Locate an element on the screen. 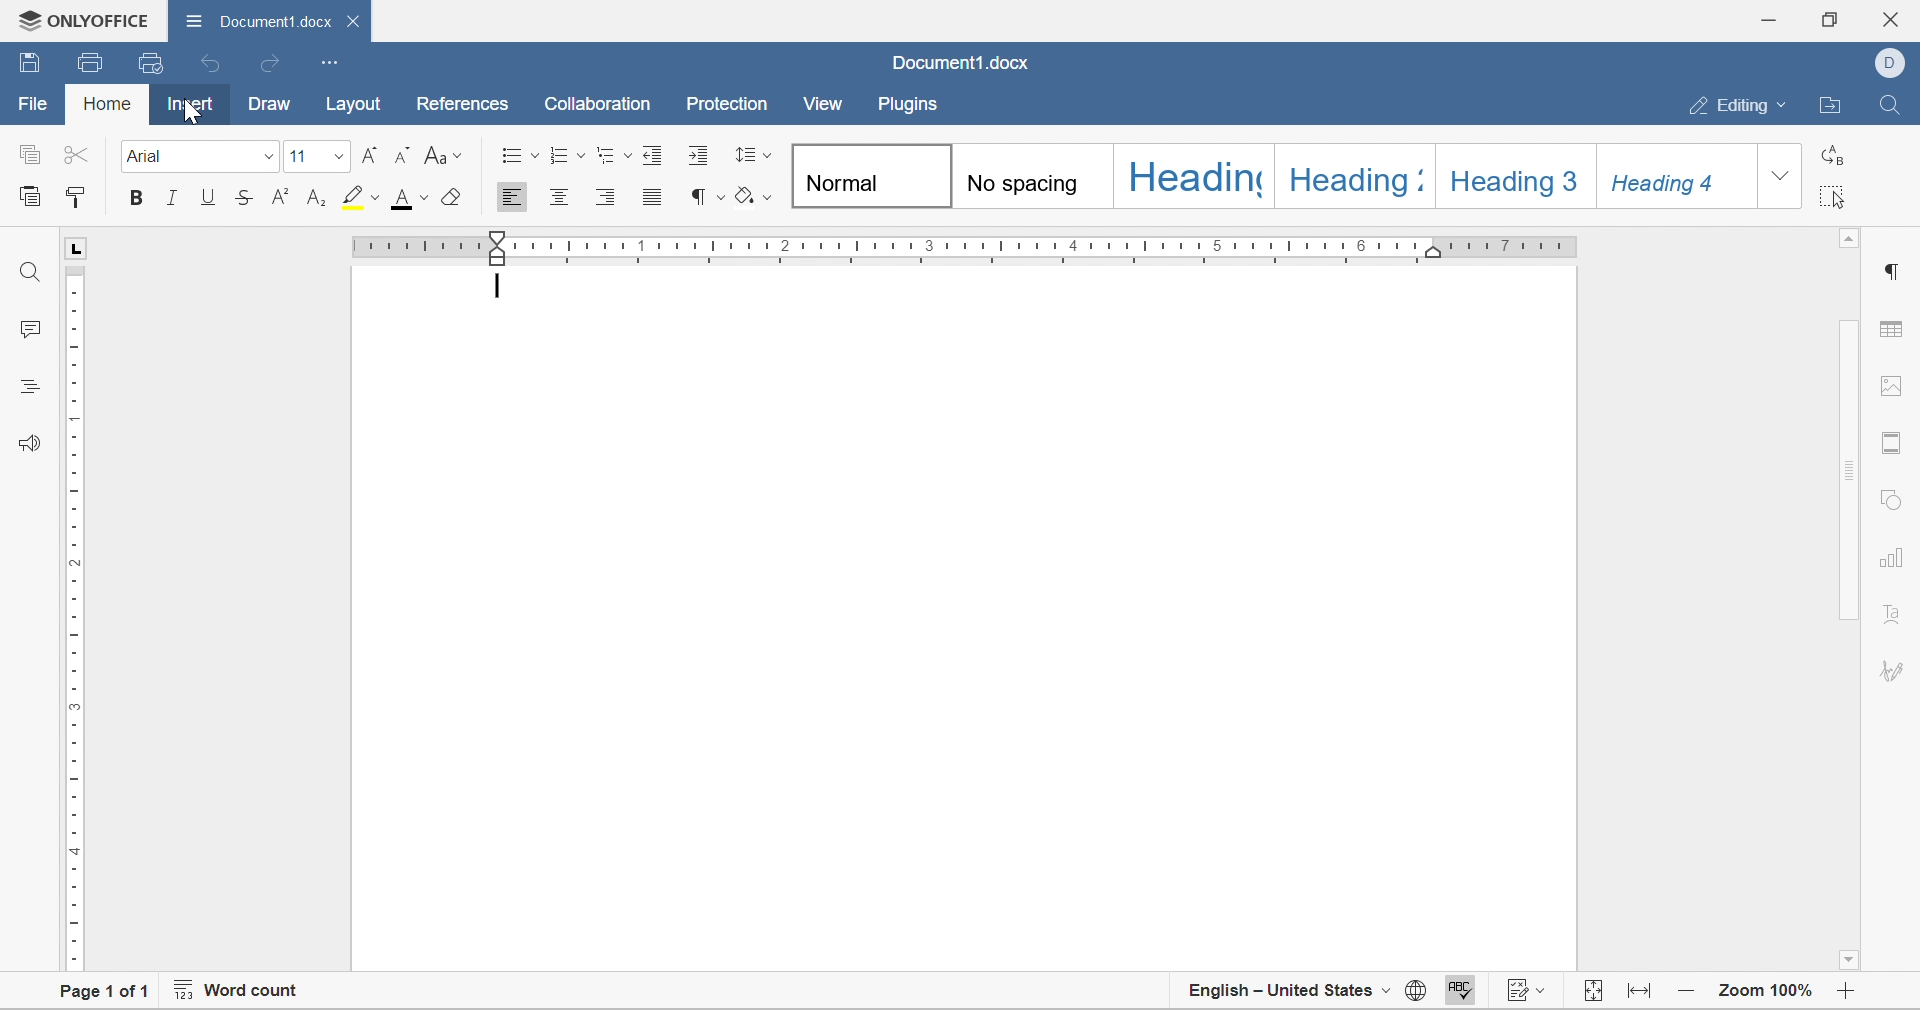  Copy style is located at coordinates (76, 198).